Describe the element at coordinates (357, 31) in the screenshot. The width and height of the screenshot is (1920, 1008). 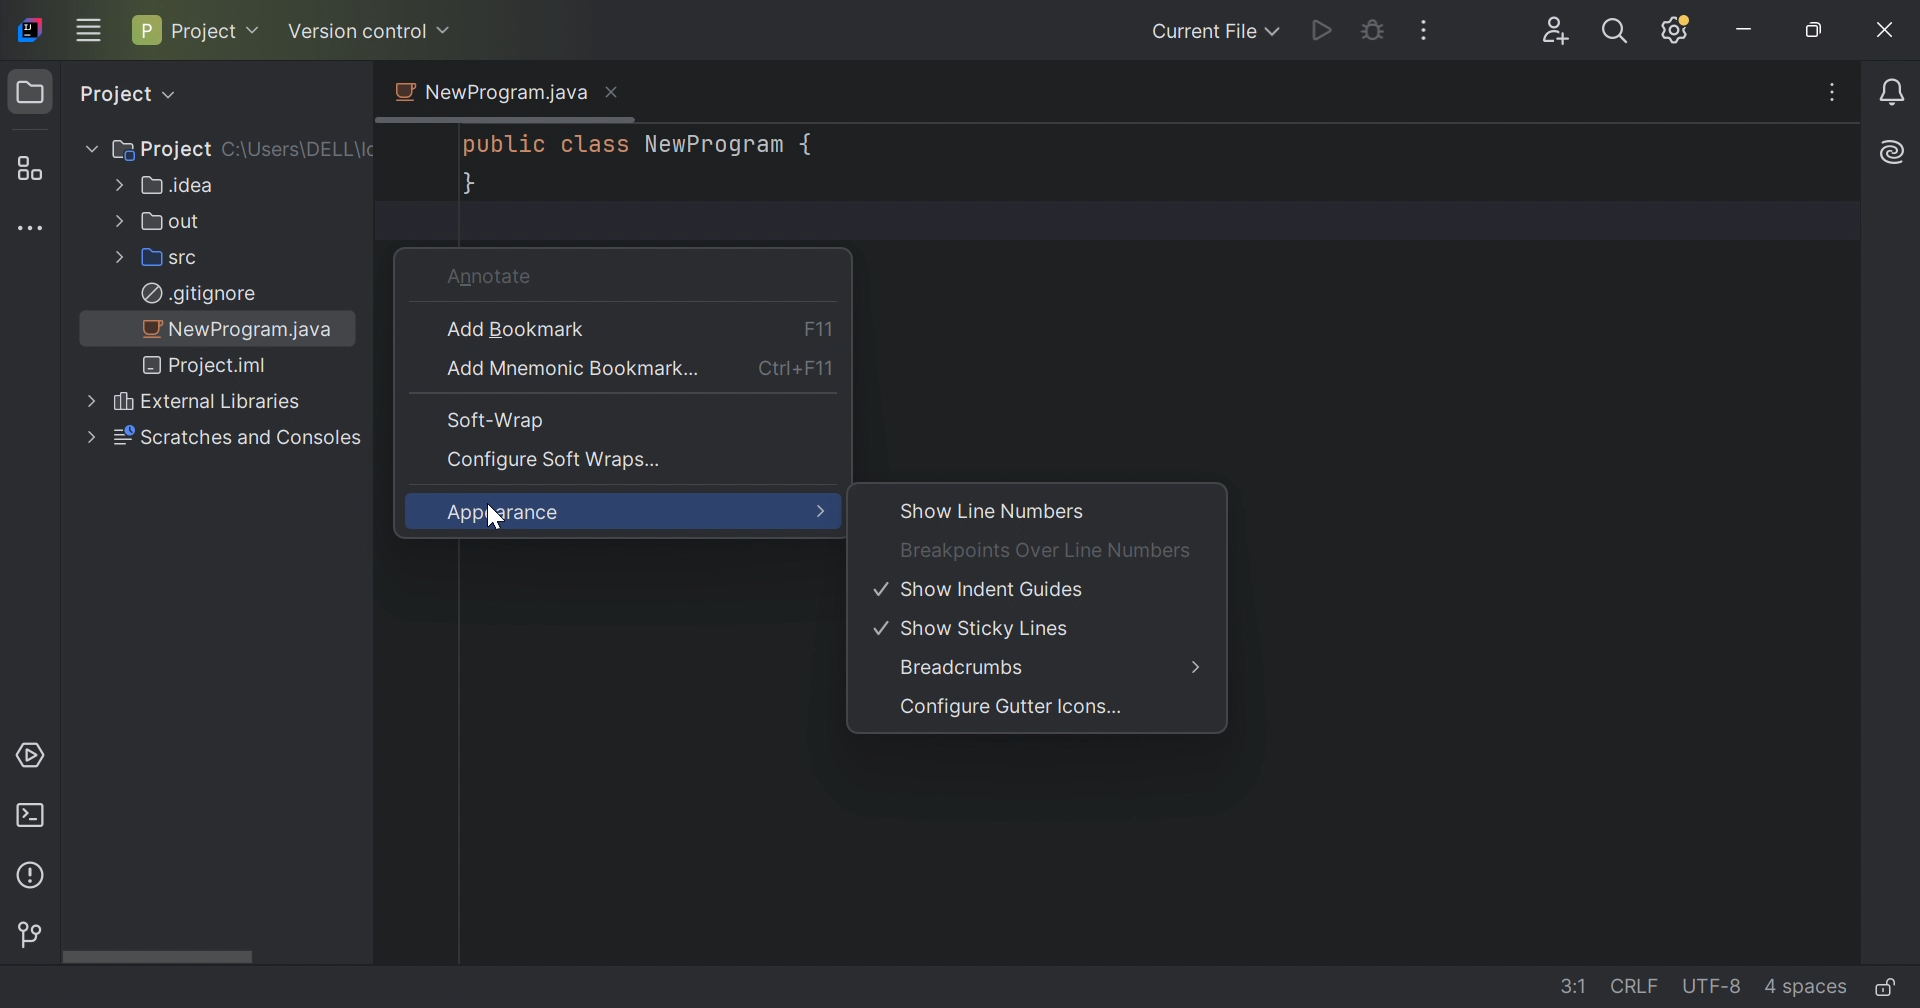
I see `Version control` at that location.